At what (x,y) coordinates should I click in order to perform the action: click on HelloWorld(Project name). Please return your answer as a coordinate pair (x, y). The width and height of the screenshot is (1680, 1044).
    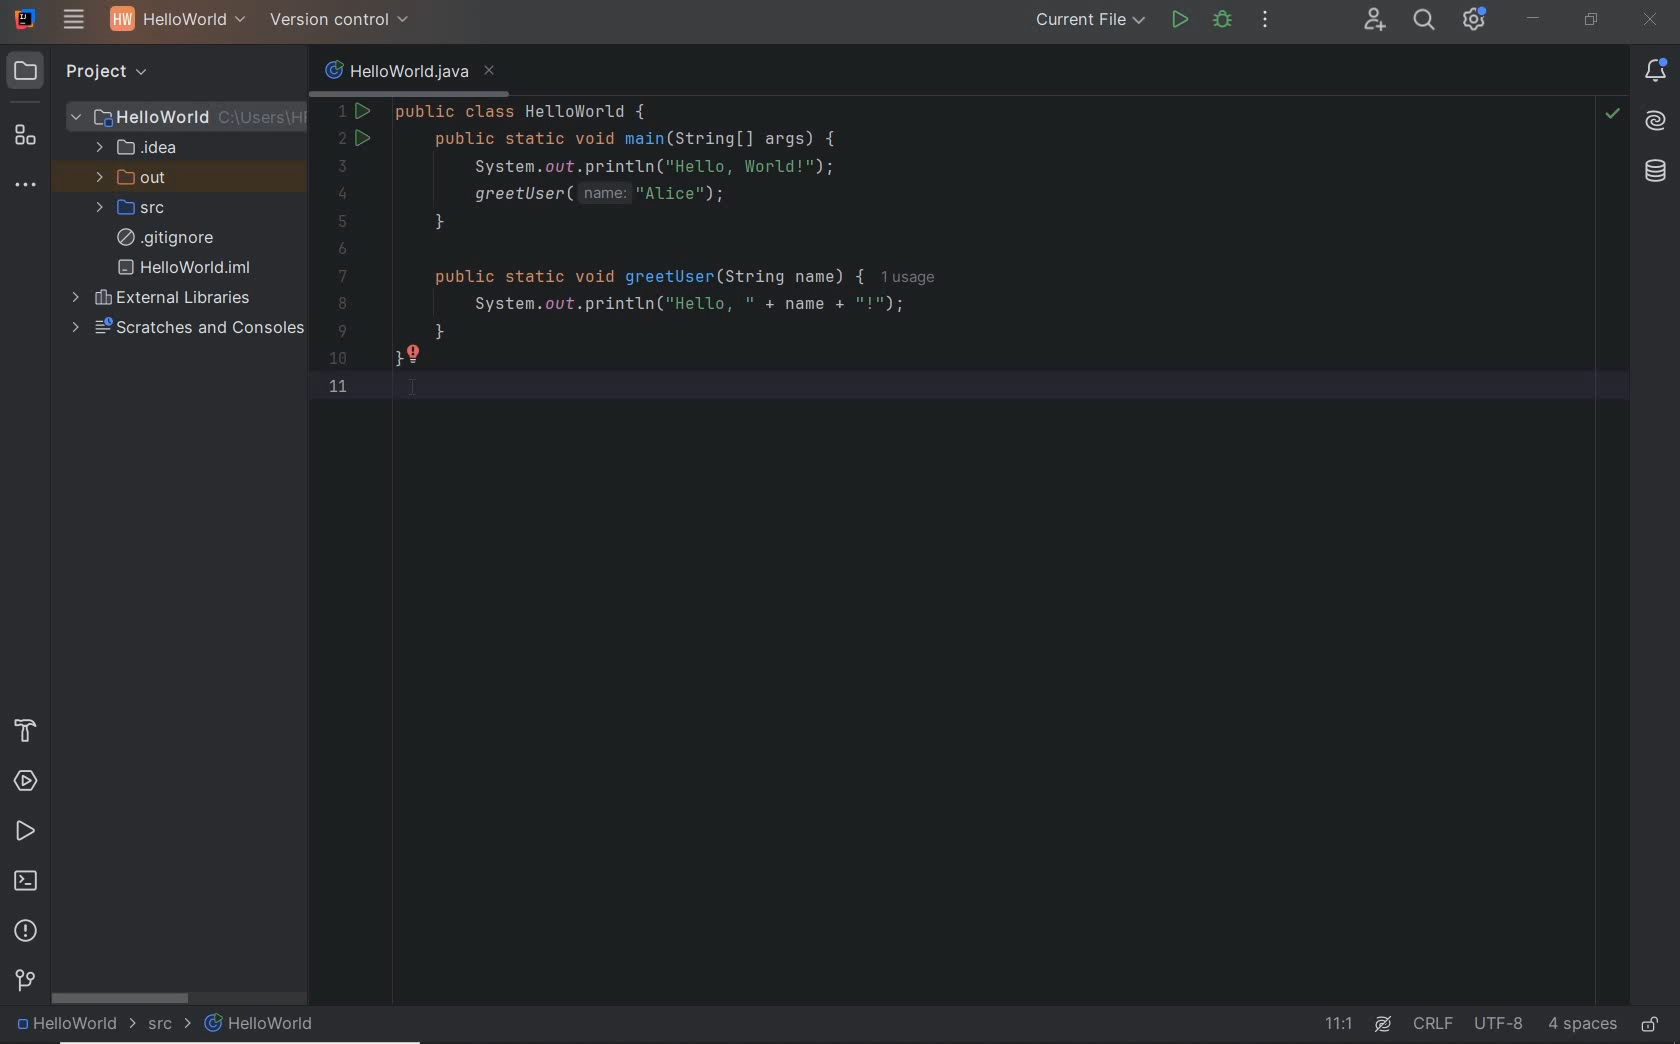
    Looking at the image, I should click on (173, 22).